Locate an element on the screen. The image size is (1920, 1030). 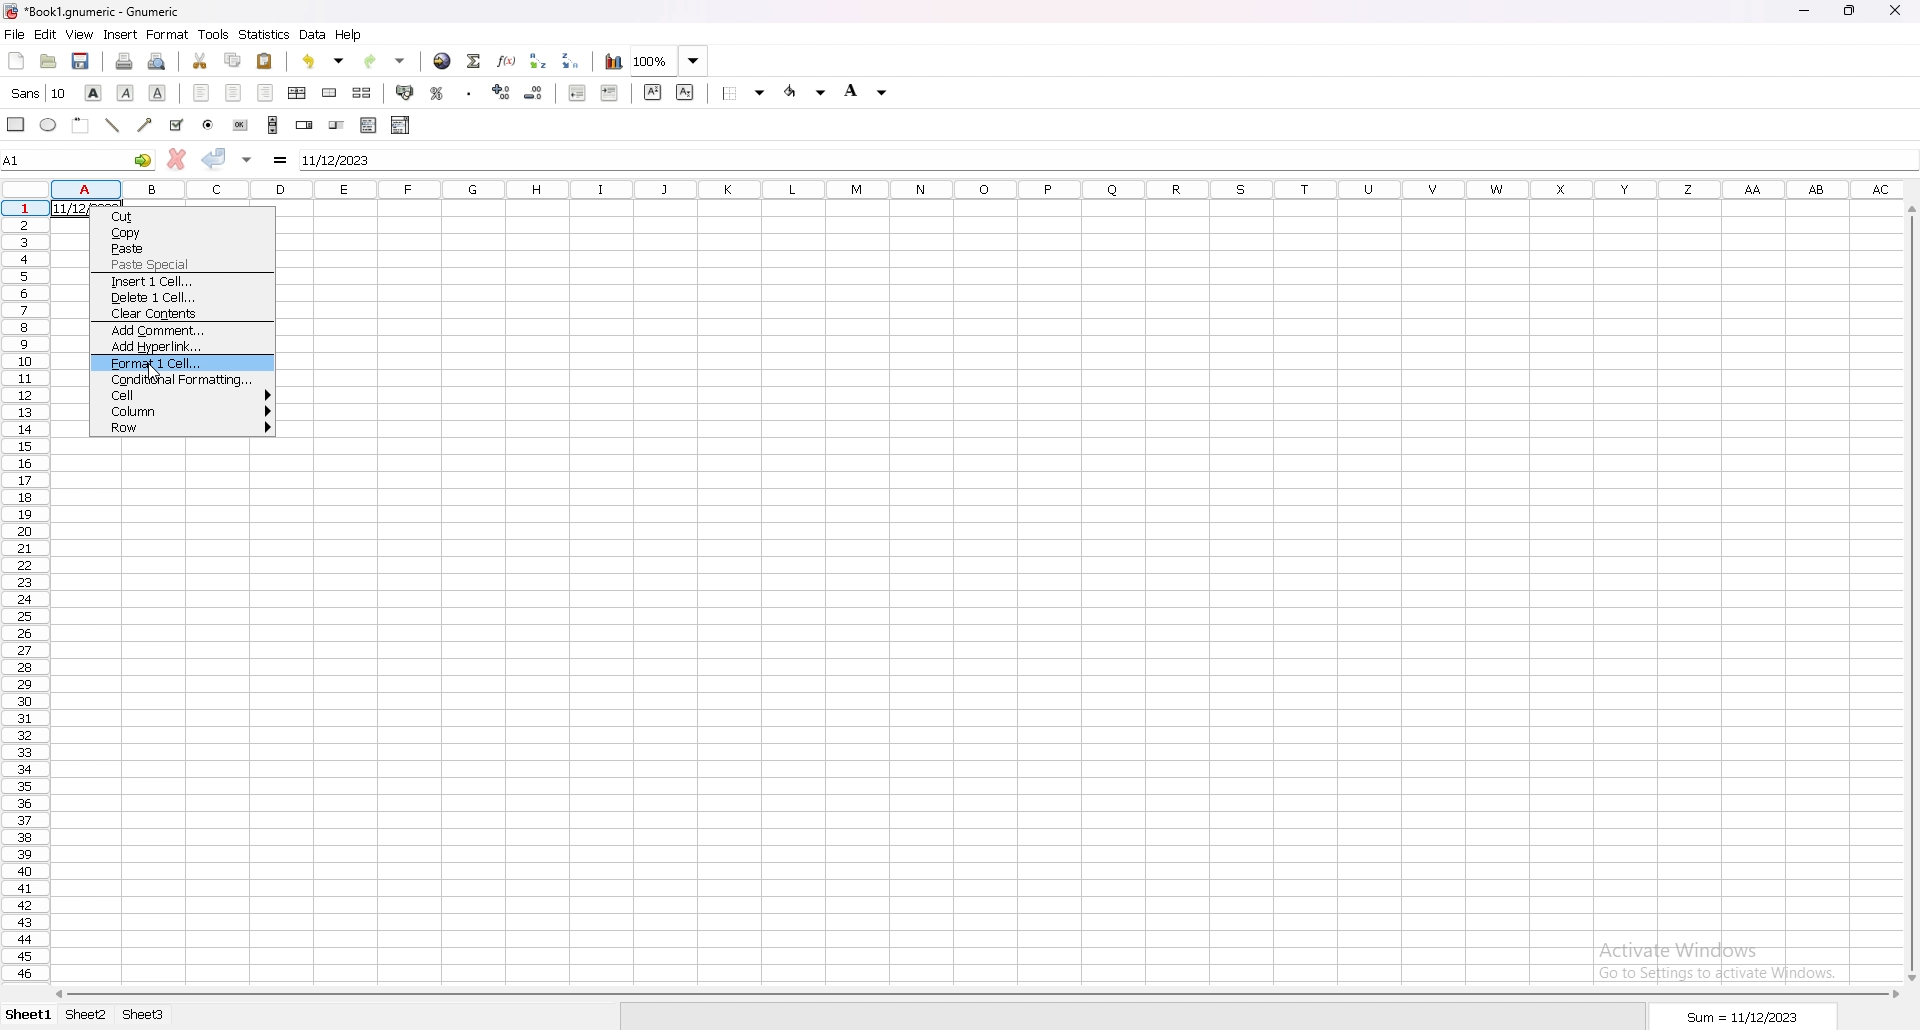
subscript is located at coordinates (685, 92).